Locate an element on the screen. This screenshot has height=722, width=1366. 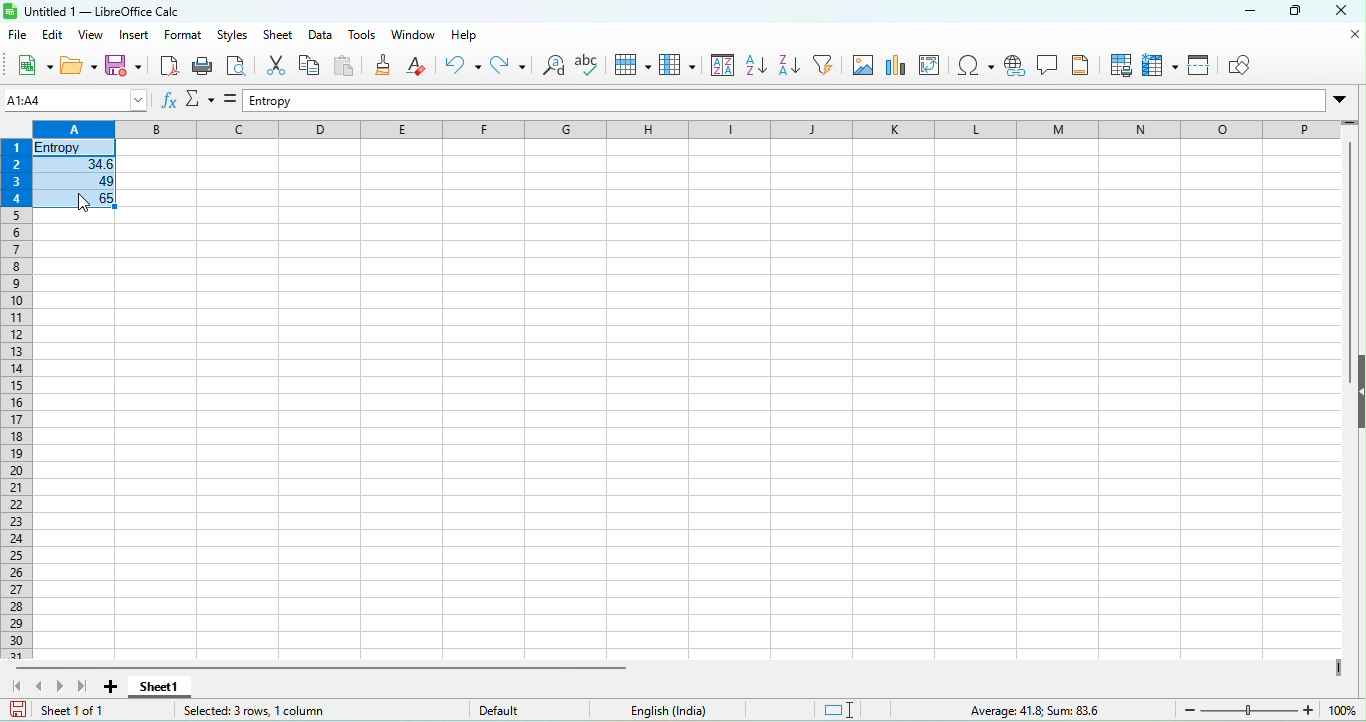
window is located at coordinates (414, 36).